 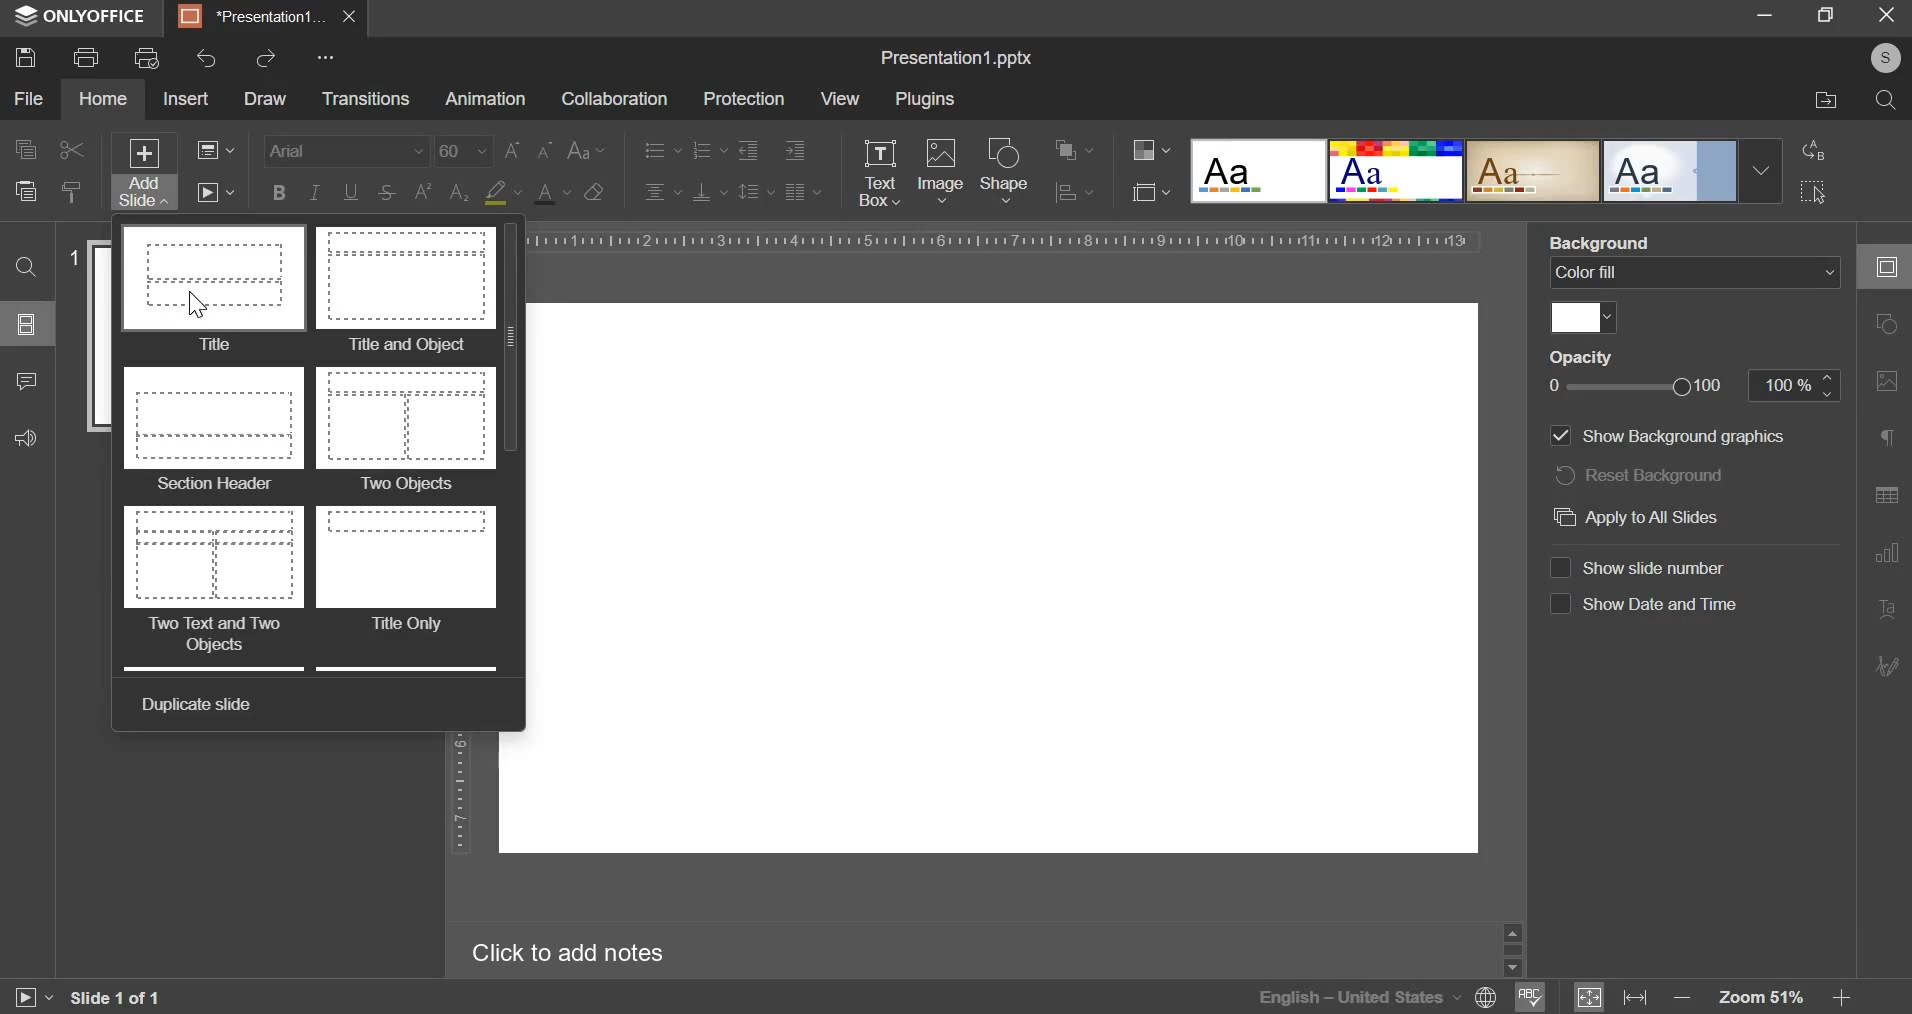 I want to click on opacity bar, so click(x=1636, y=388).